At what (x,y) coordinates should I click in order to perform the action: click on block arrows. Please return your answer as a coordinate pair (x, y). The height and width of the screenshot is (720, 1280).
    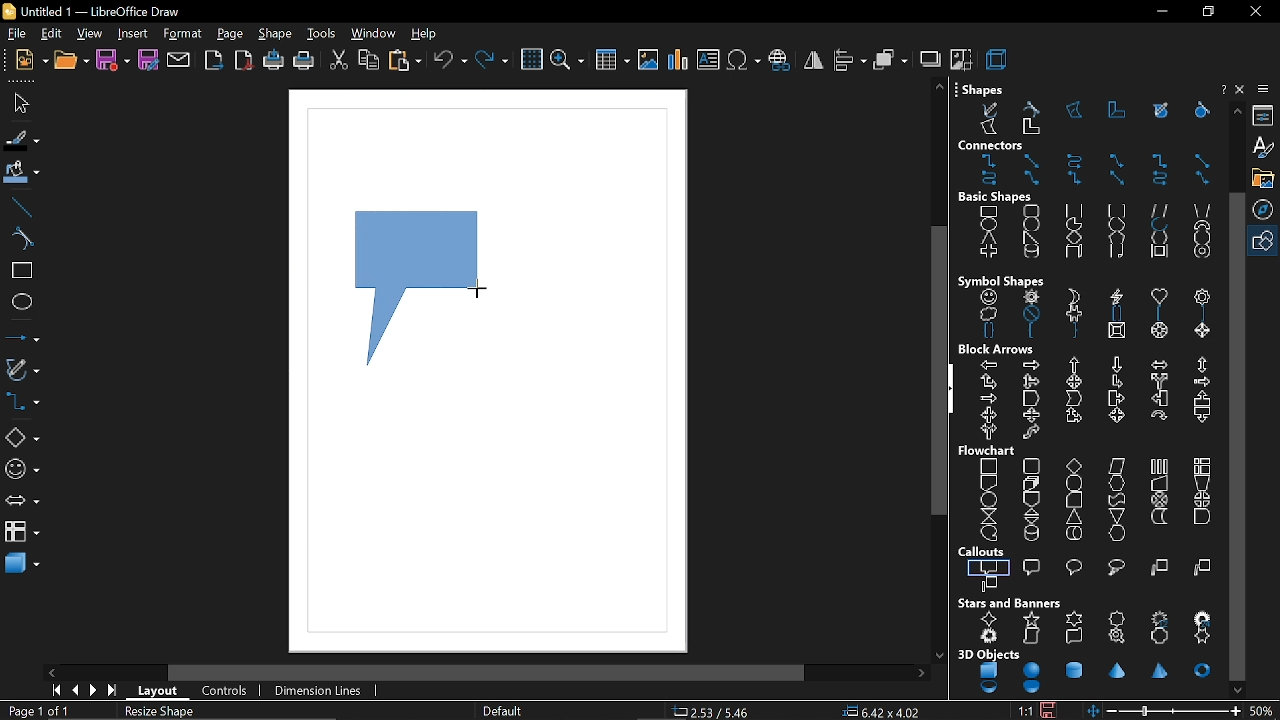
    Looking at the image, I should click on (998, 350).